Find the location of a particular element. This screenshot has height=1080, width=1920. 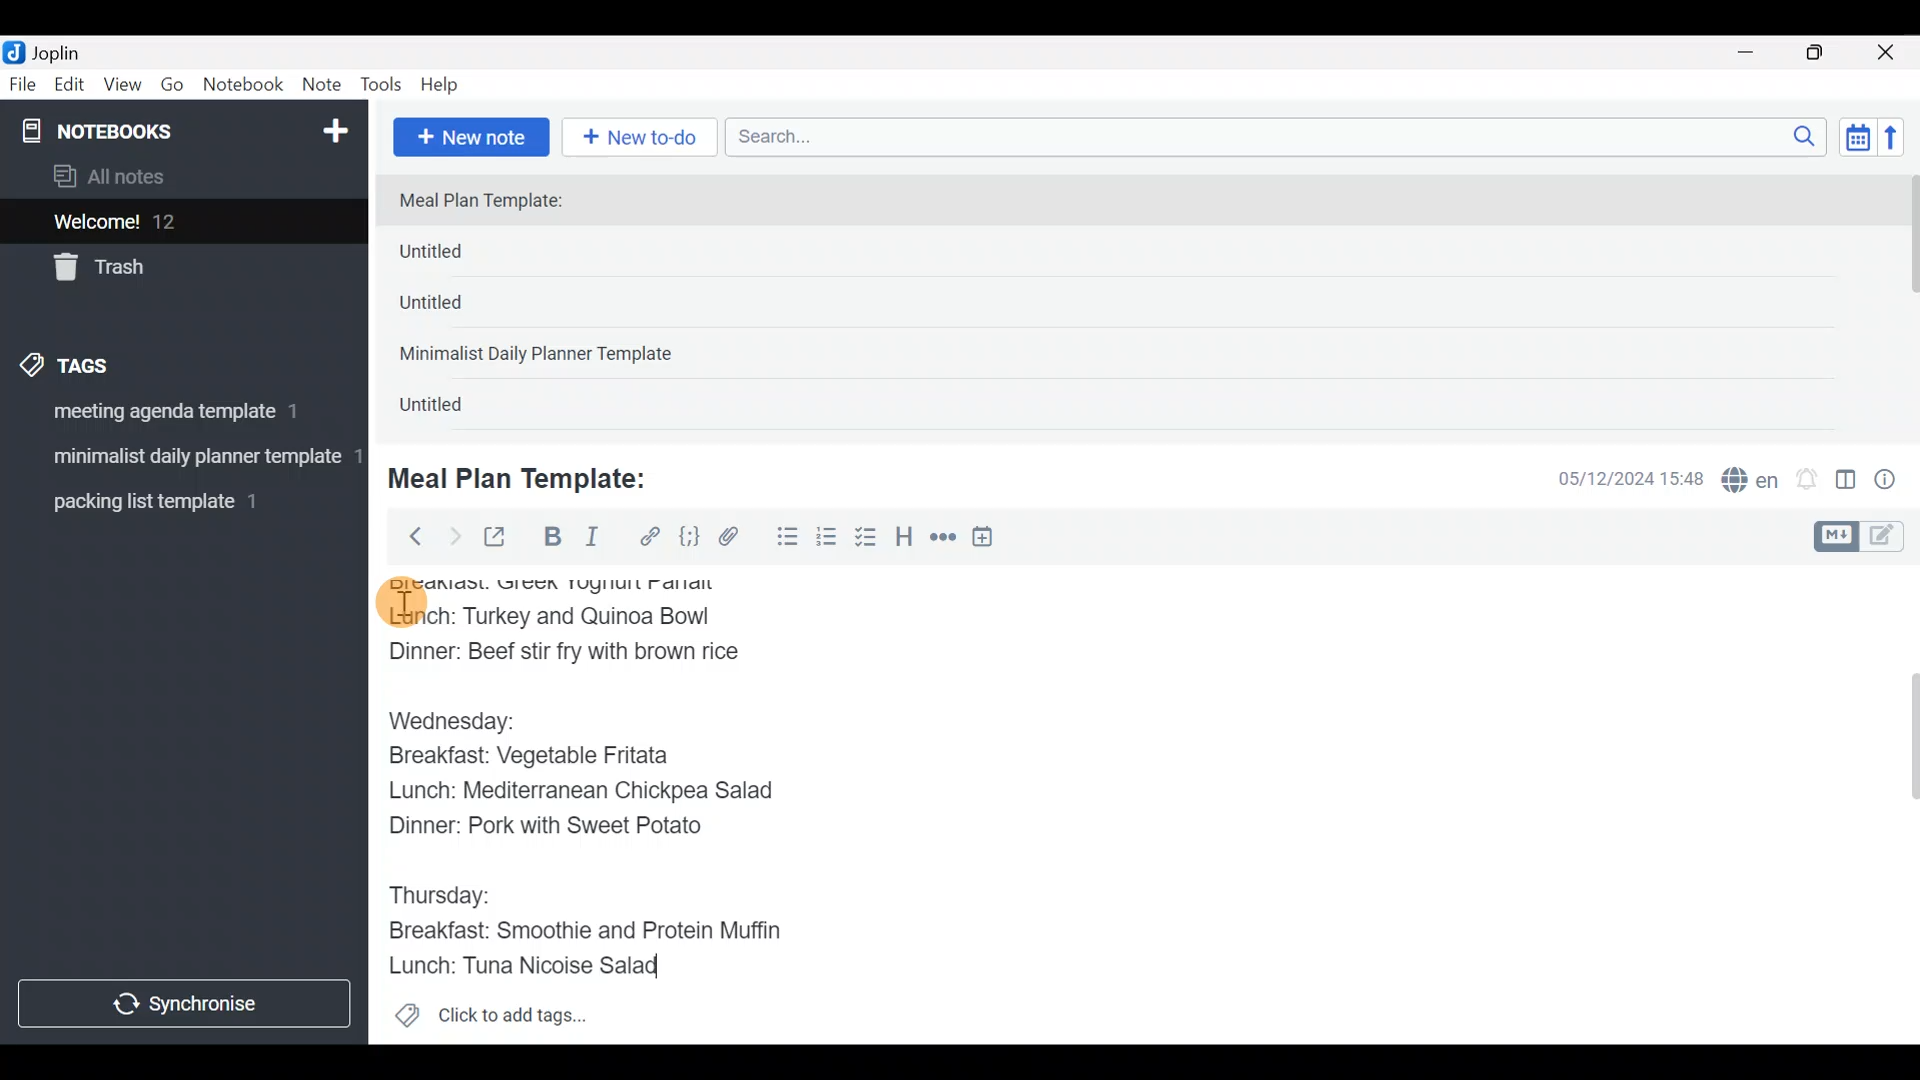

New to-do is located at coordinates (644, 139).